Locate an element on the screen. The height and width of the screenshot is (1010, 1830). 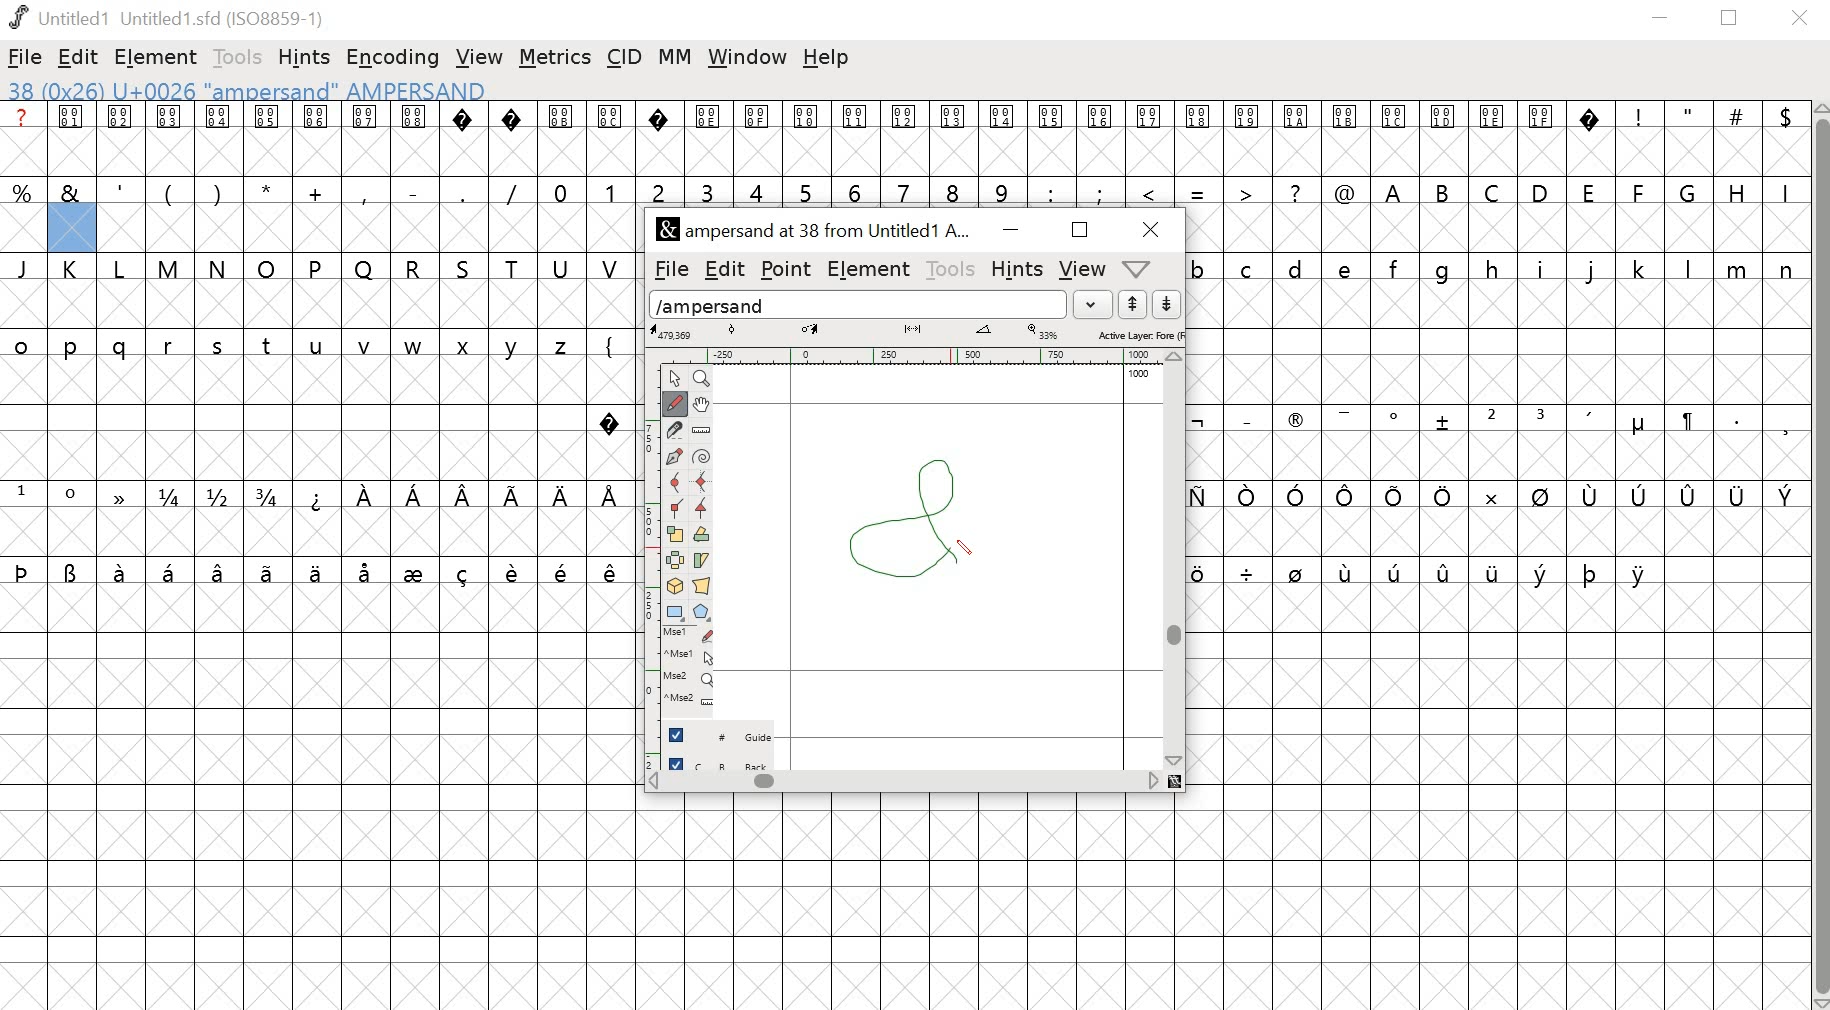
symbol is located at coordinates (1444, 421).